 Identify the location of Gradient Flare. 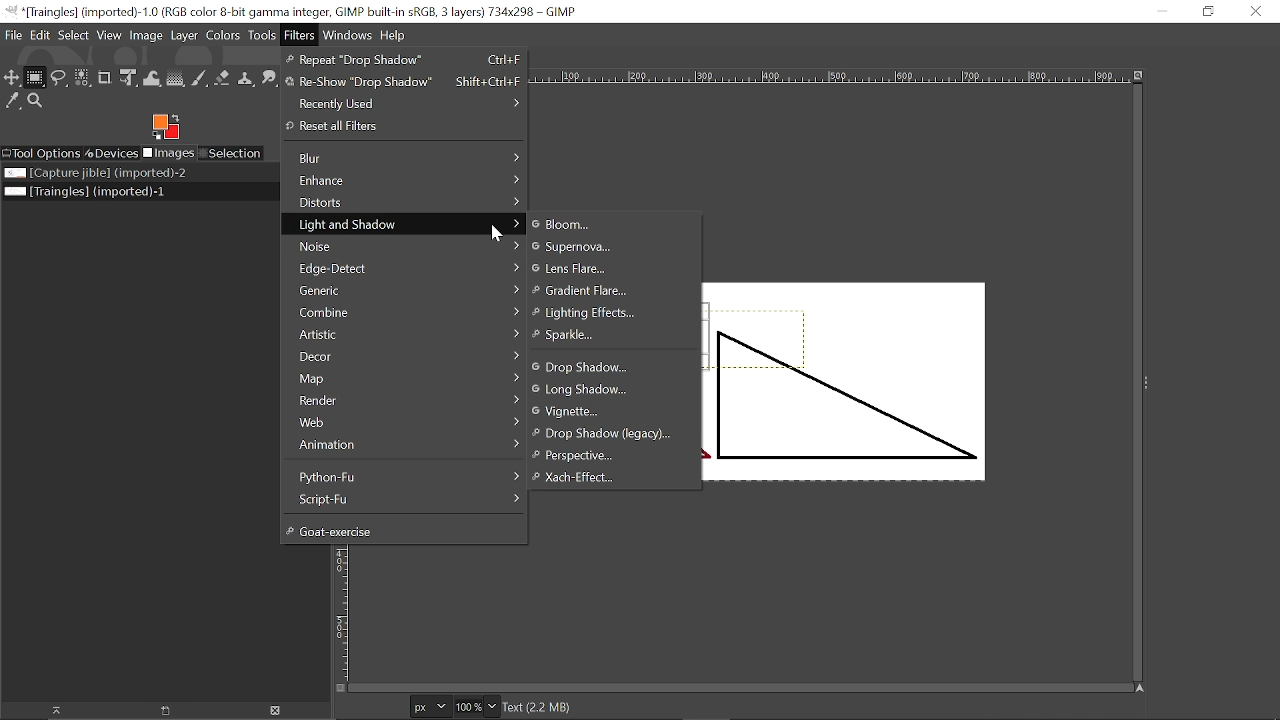
(605, 291).